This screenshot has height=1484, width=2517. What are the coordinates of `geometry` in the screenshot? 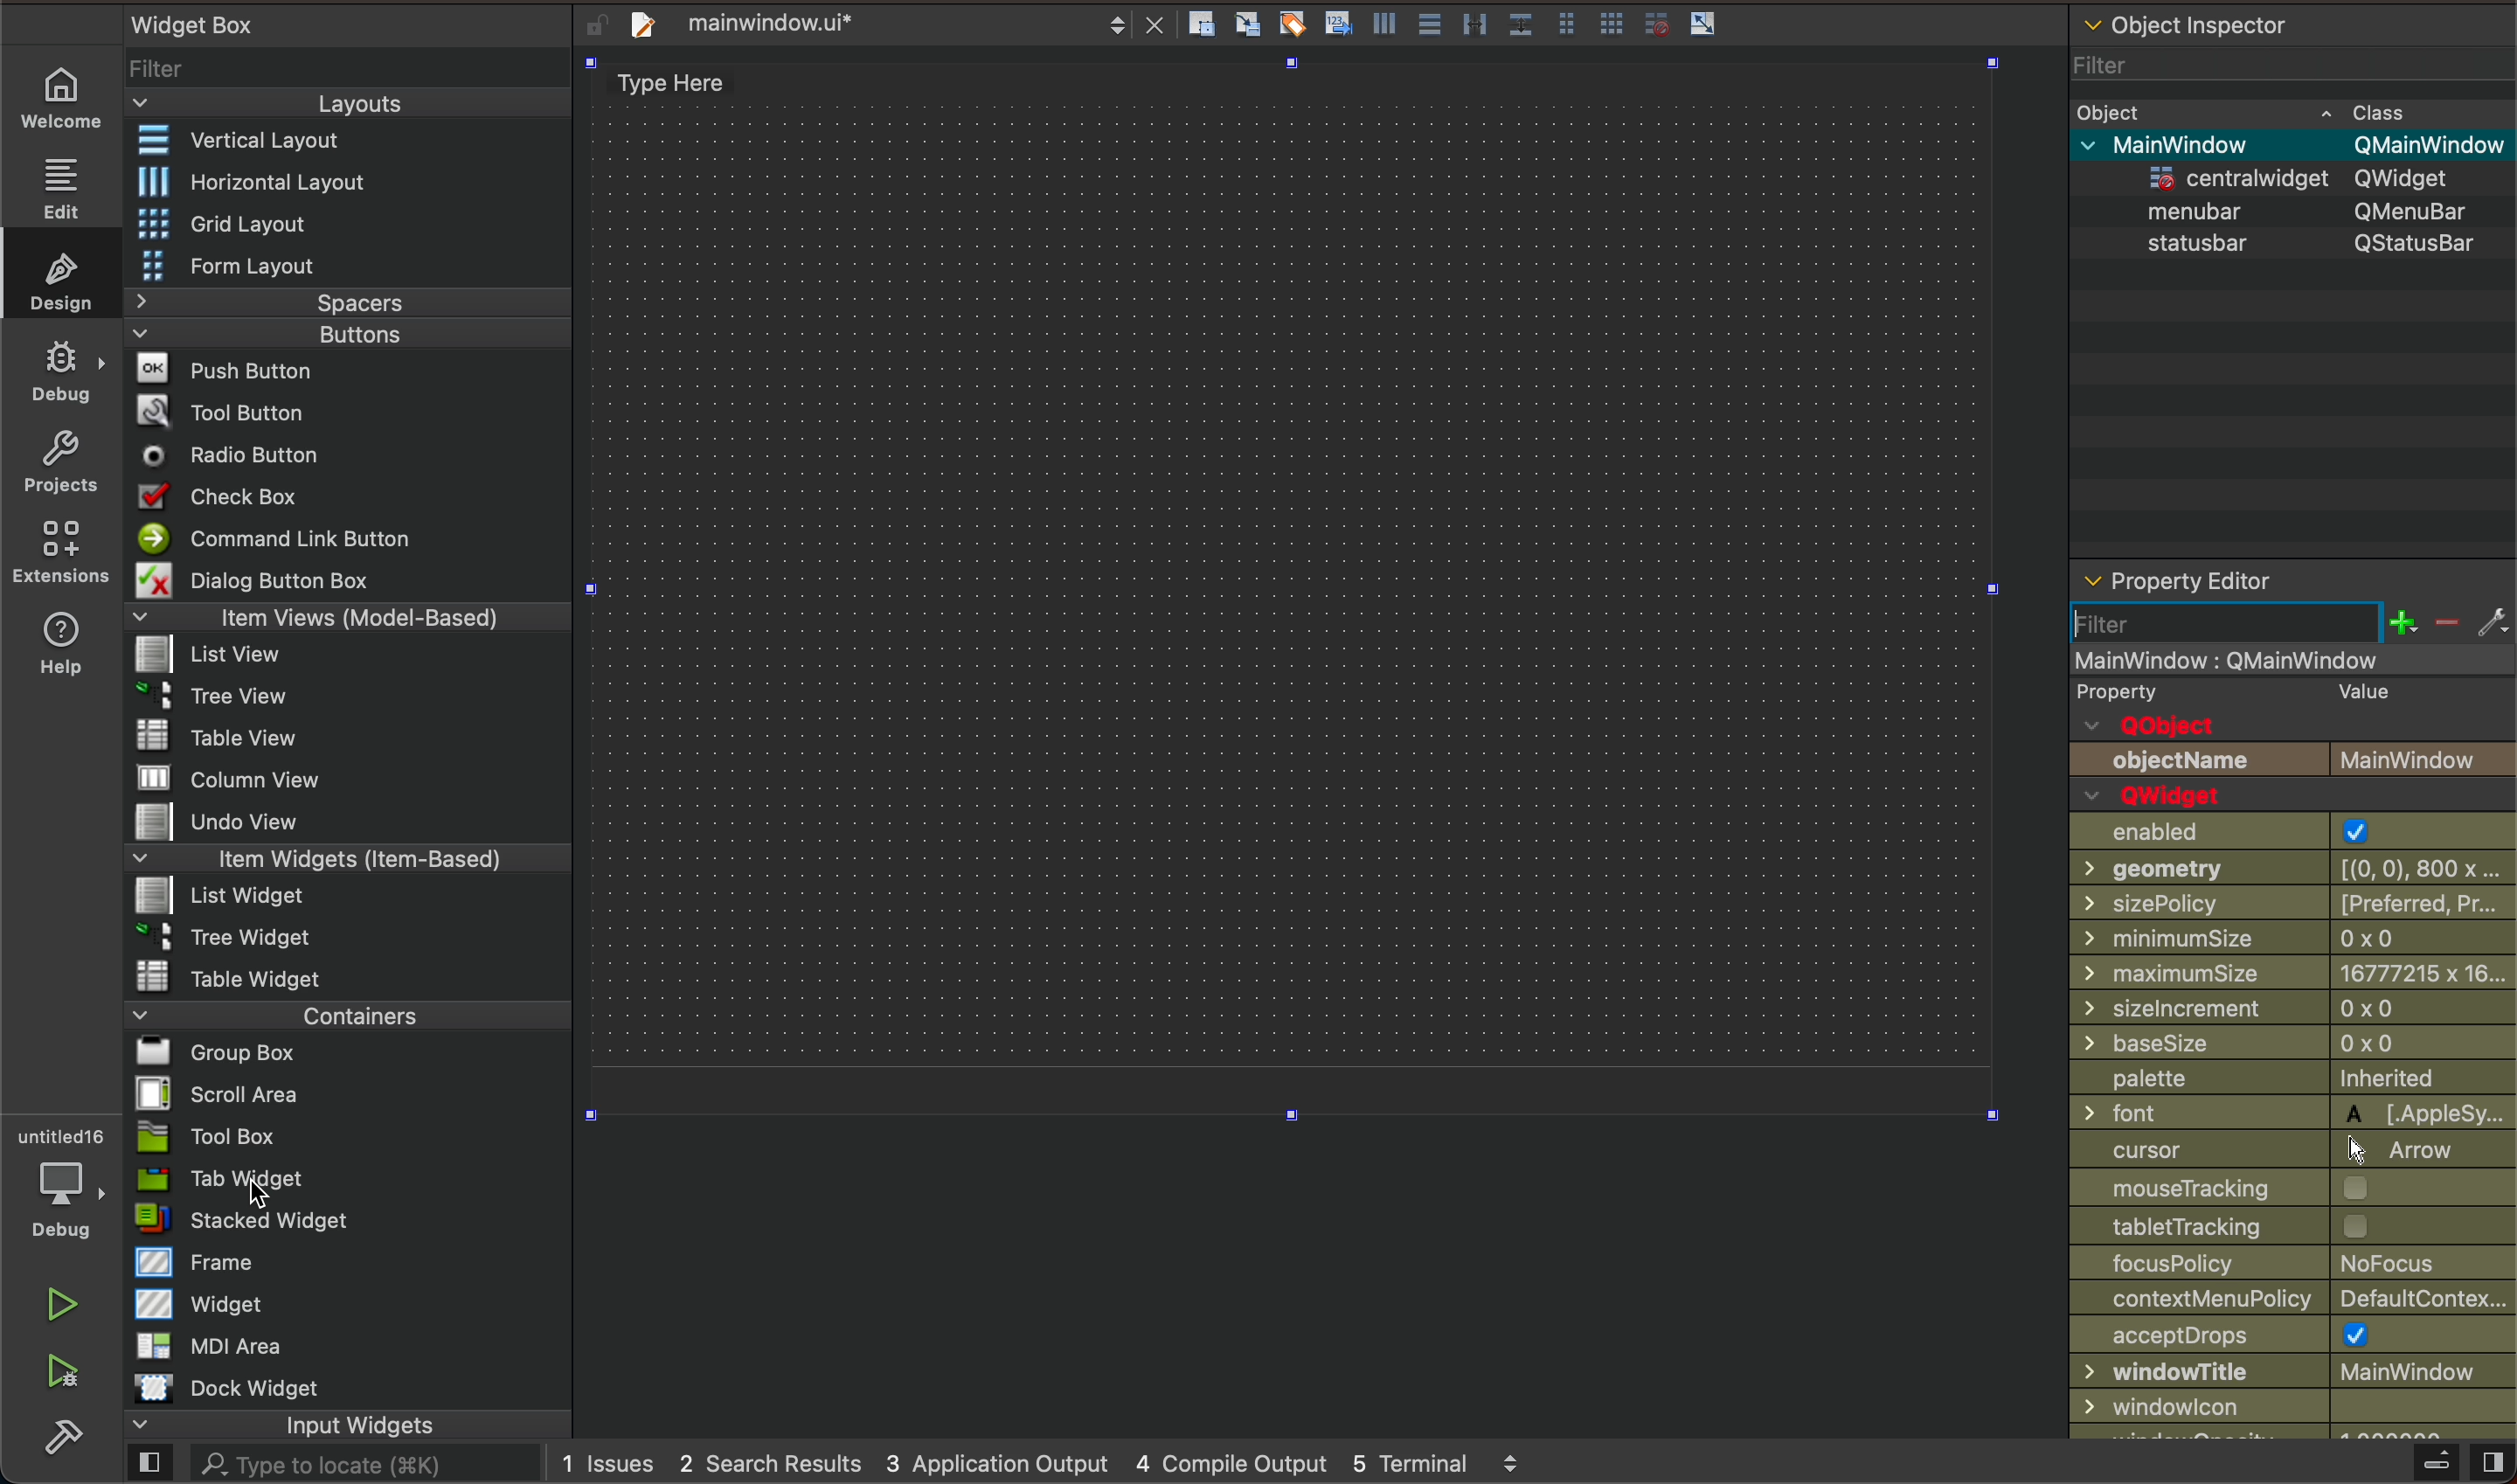 It's located at (2296, 868).